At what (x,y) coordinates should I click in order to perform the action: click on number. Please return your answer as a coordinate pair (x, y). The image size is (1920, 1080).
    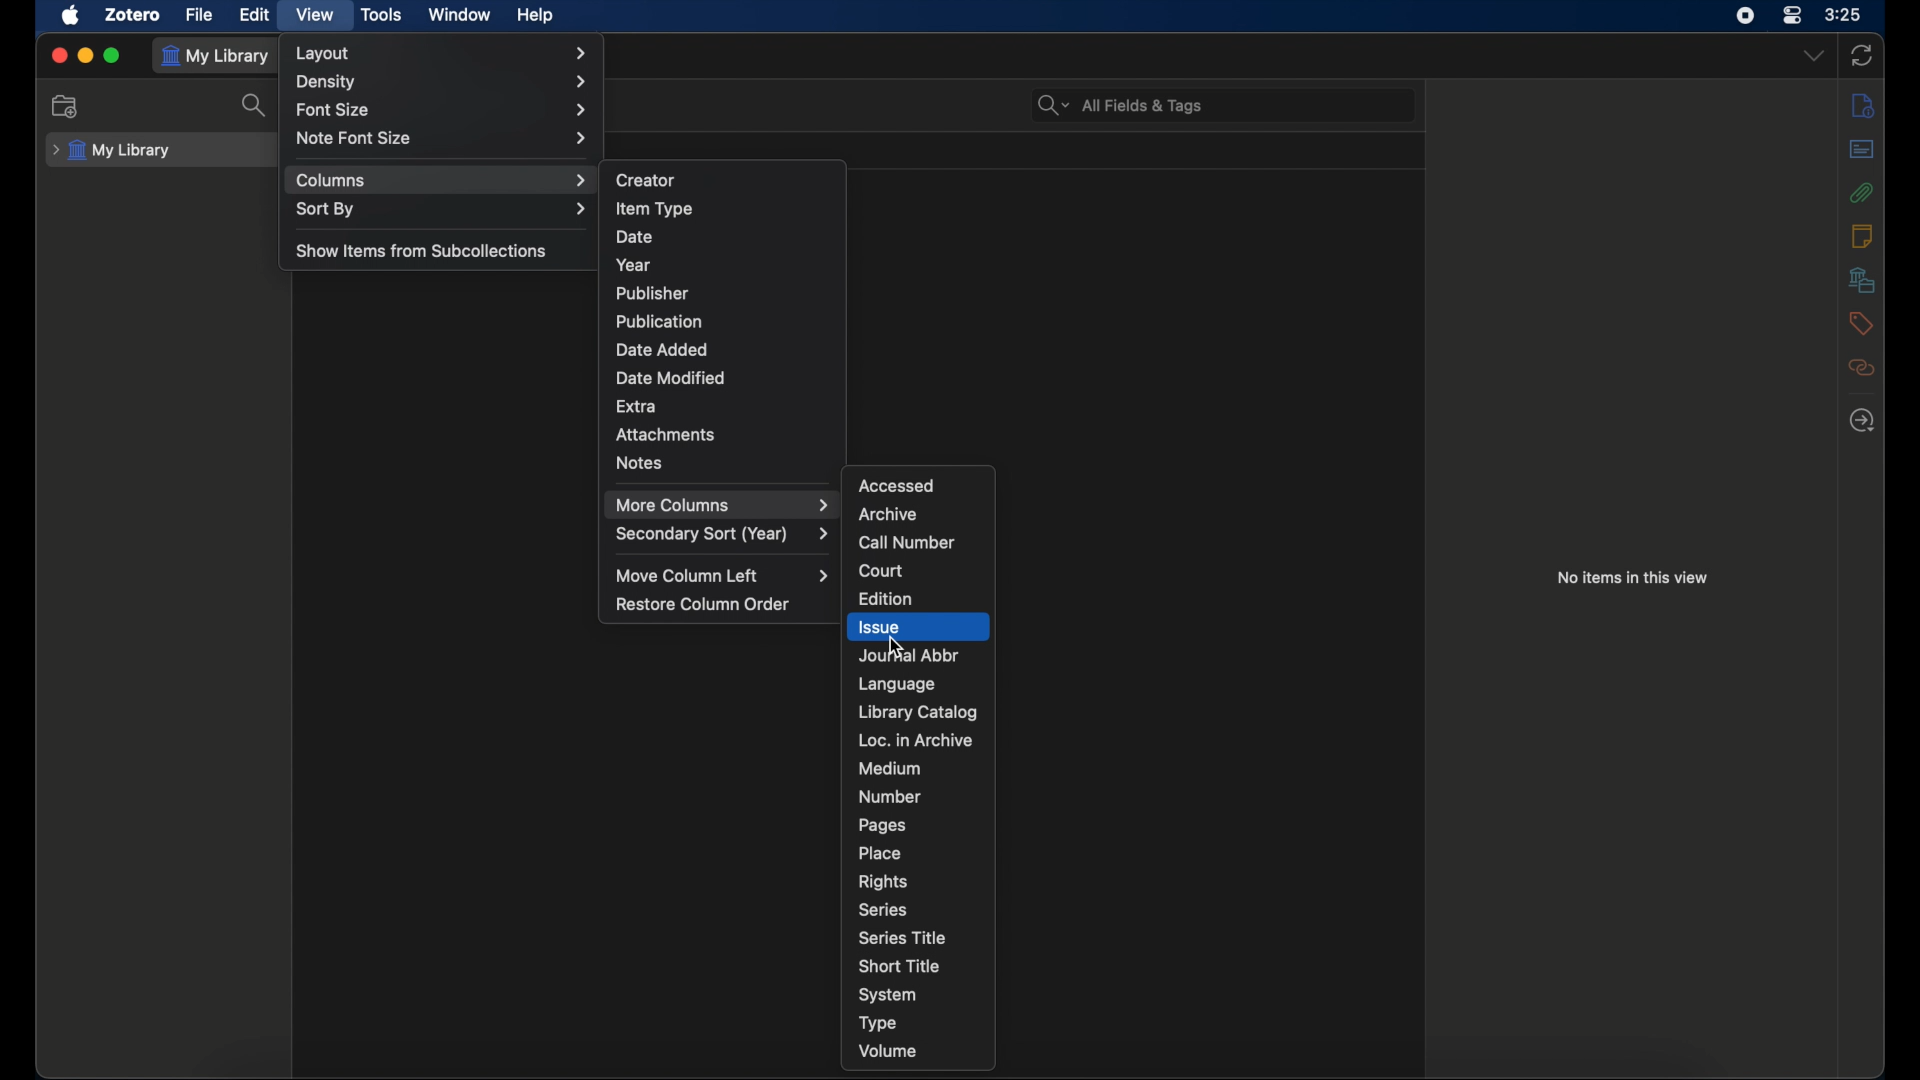
    Looking at the image, I should click on (889, 796).